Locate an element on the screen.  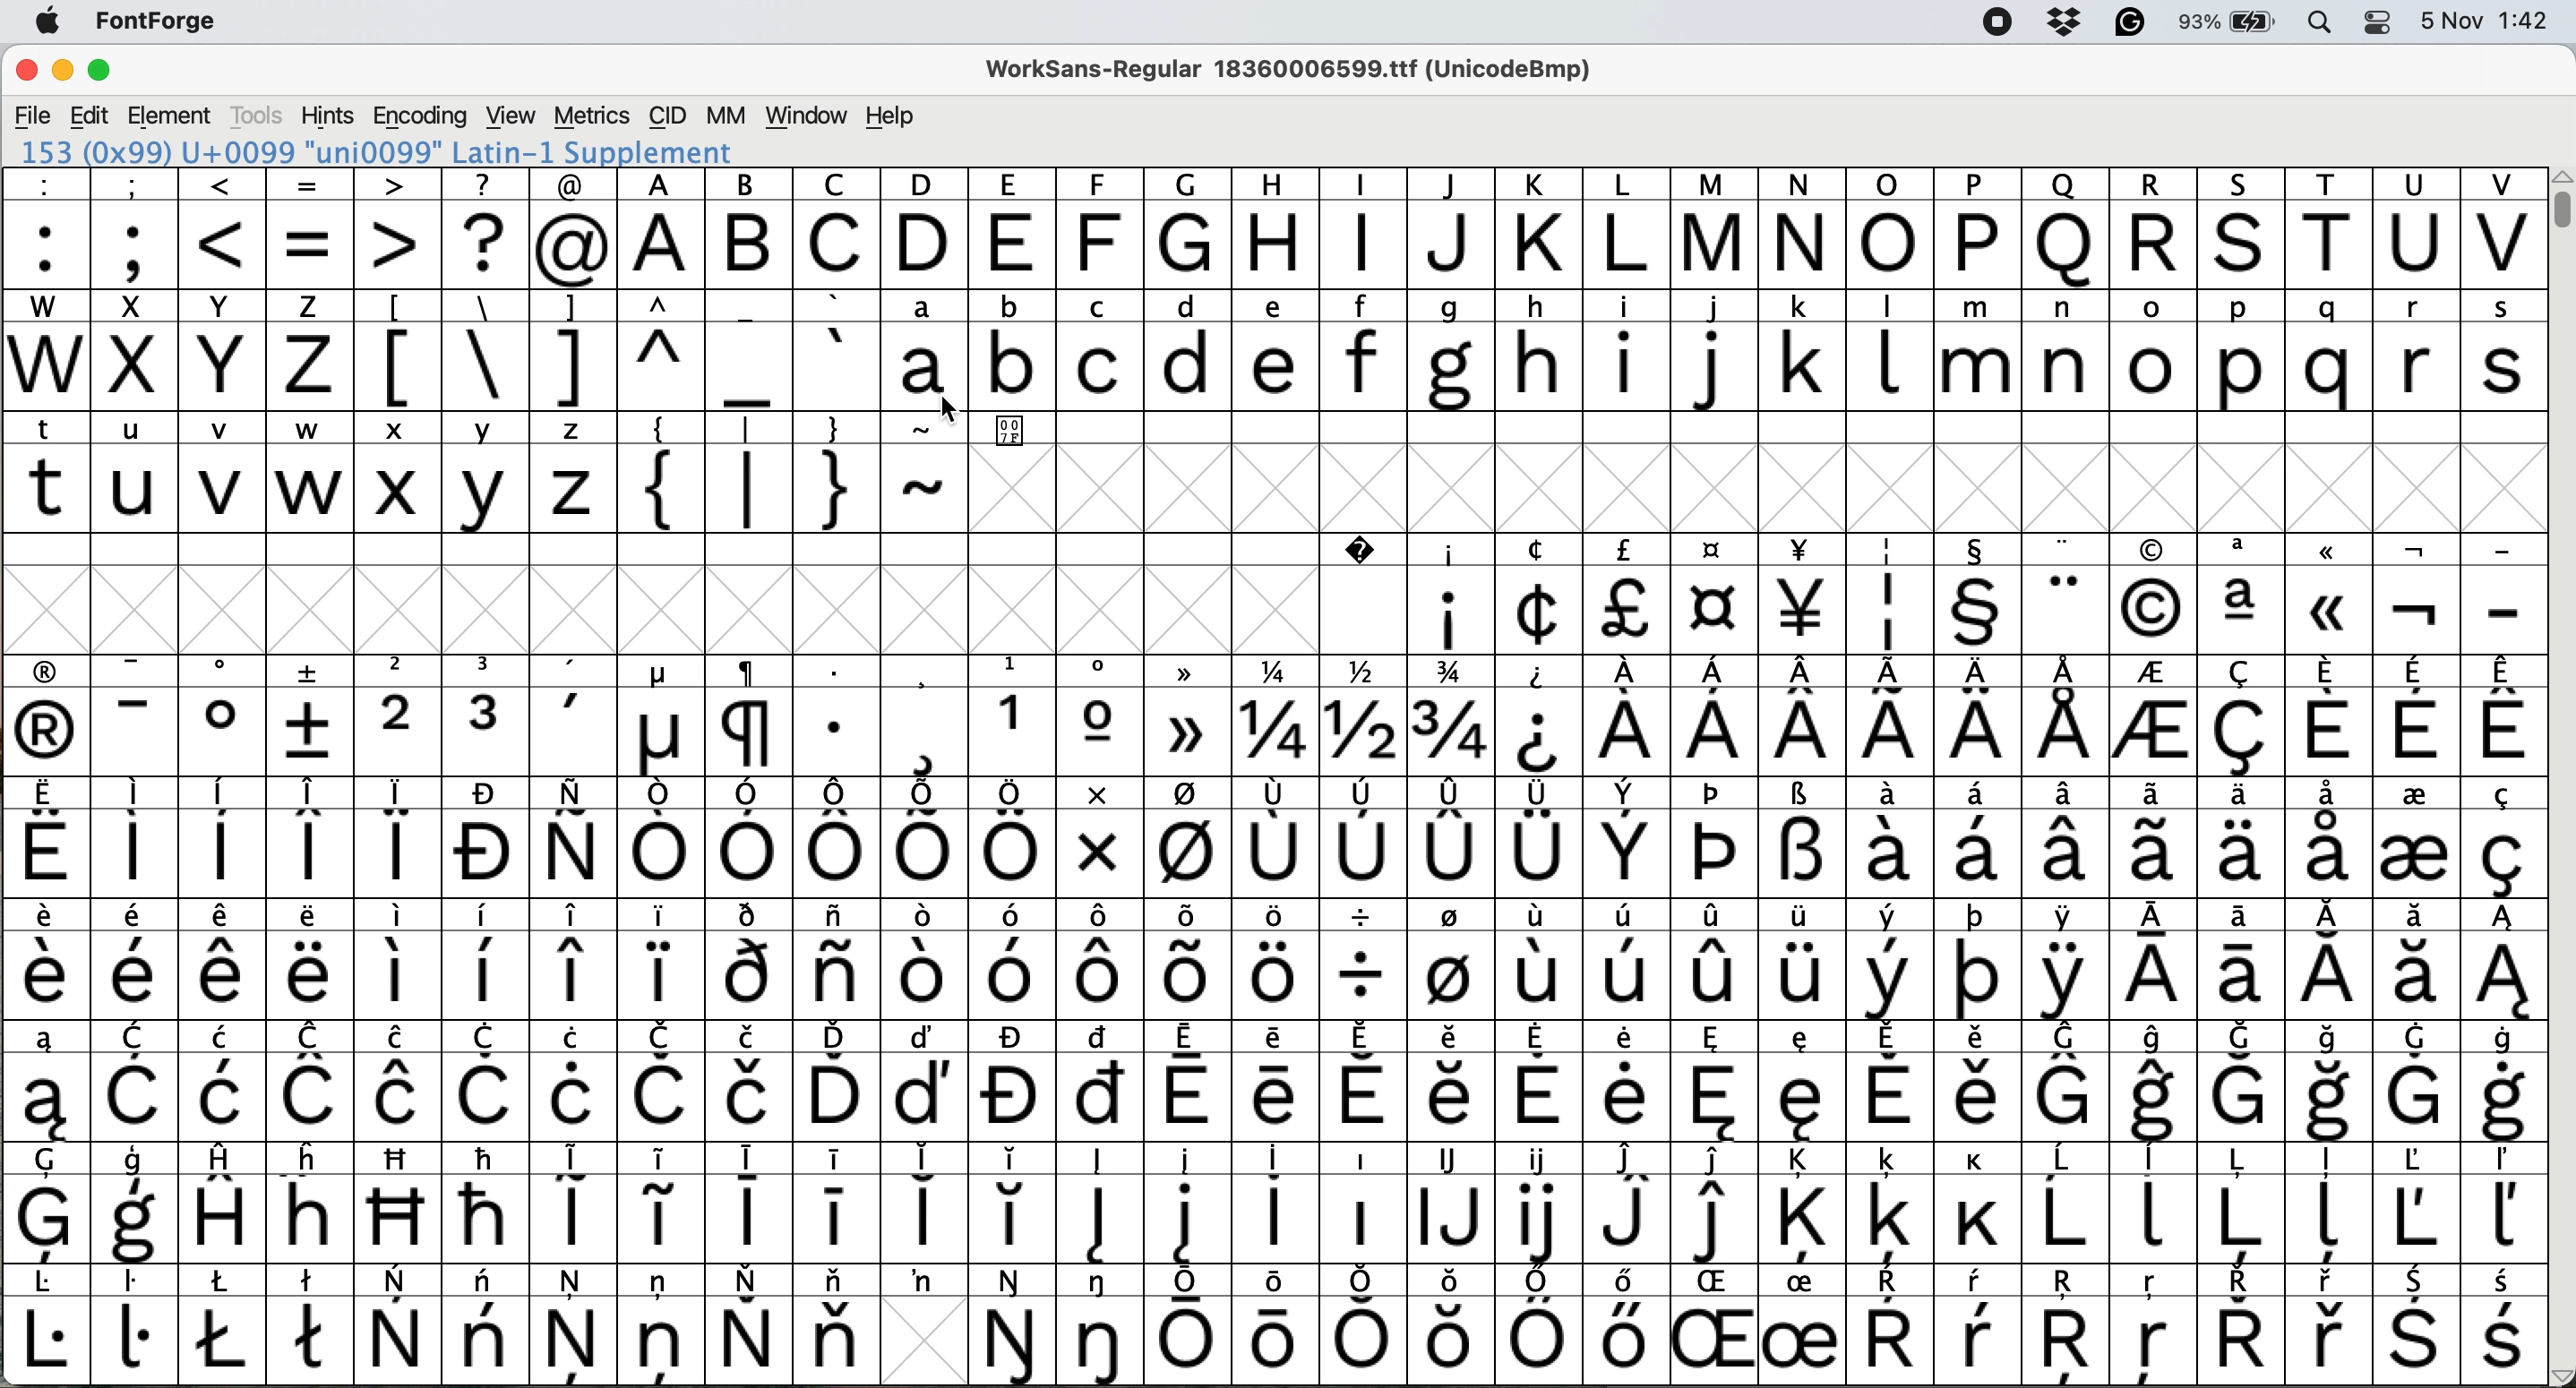
cid is located at coordinates (669, 117).